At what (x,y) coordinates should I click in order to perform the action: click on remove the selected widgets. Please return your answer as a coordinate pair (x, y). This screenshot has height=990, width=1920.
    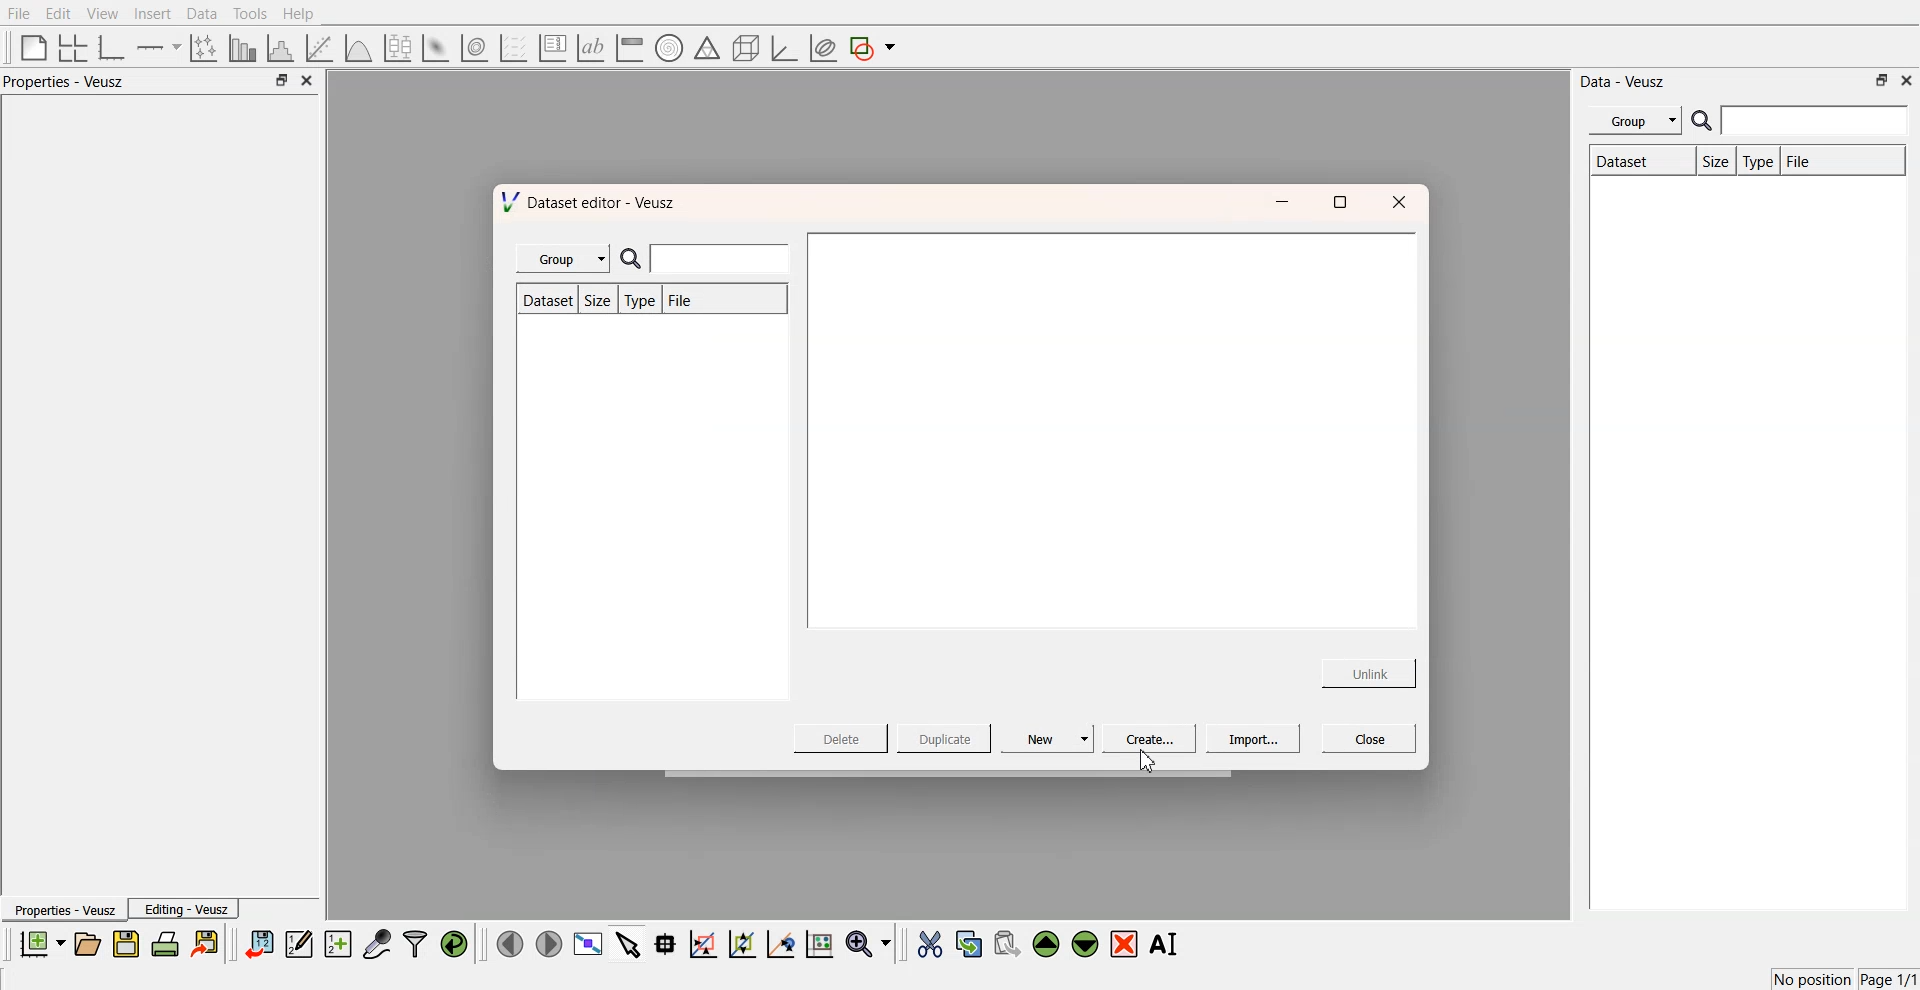
    Looking at the image, I should click on (1126, 944).